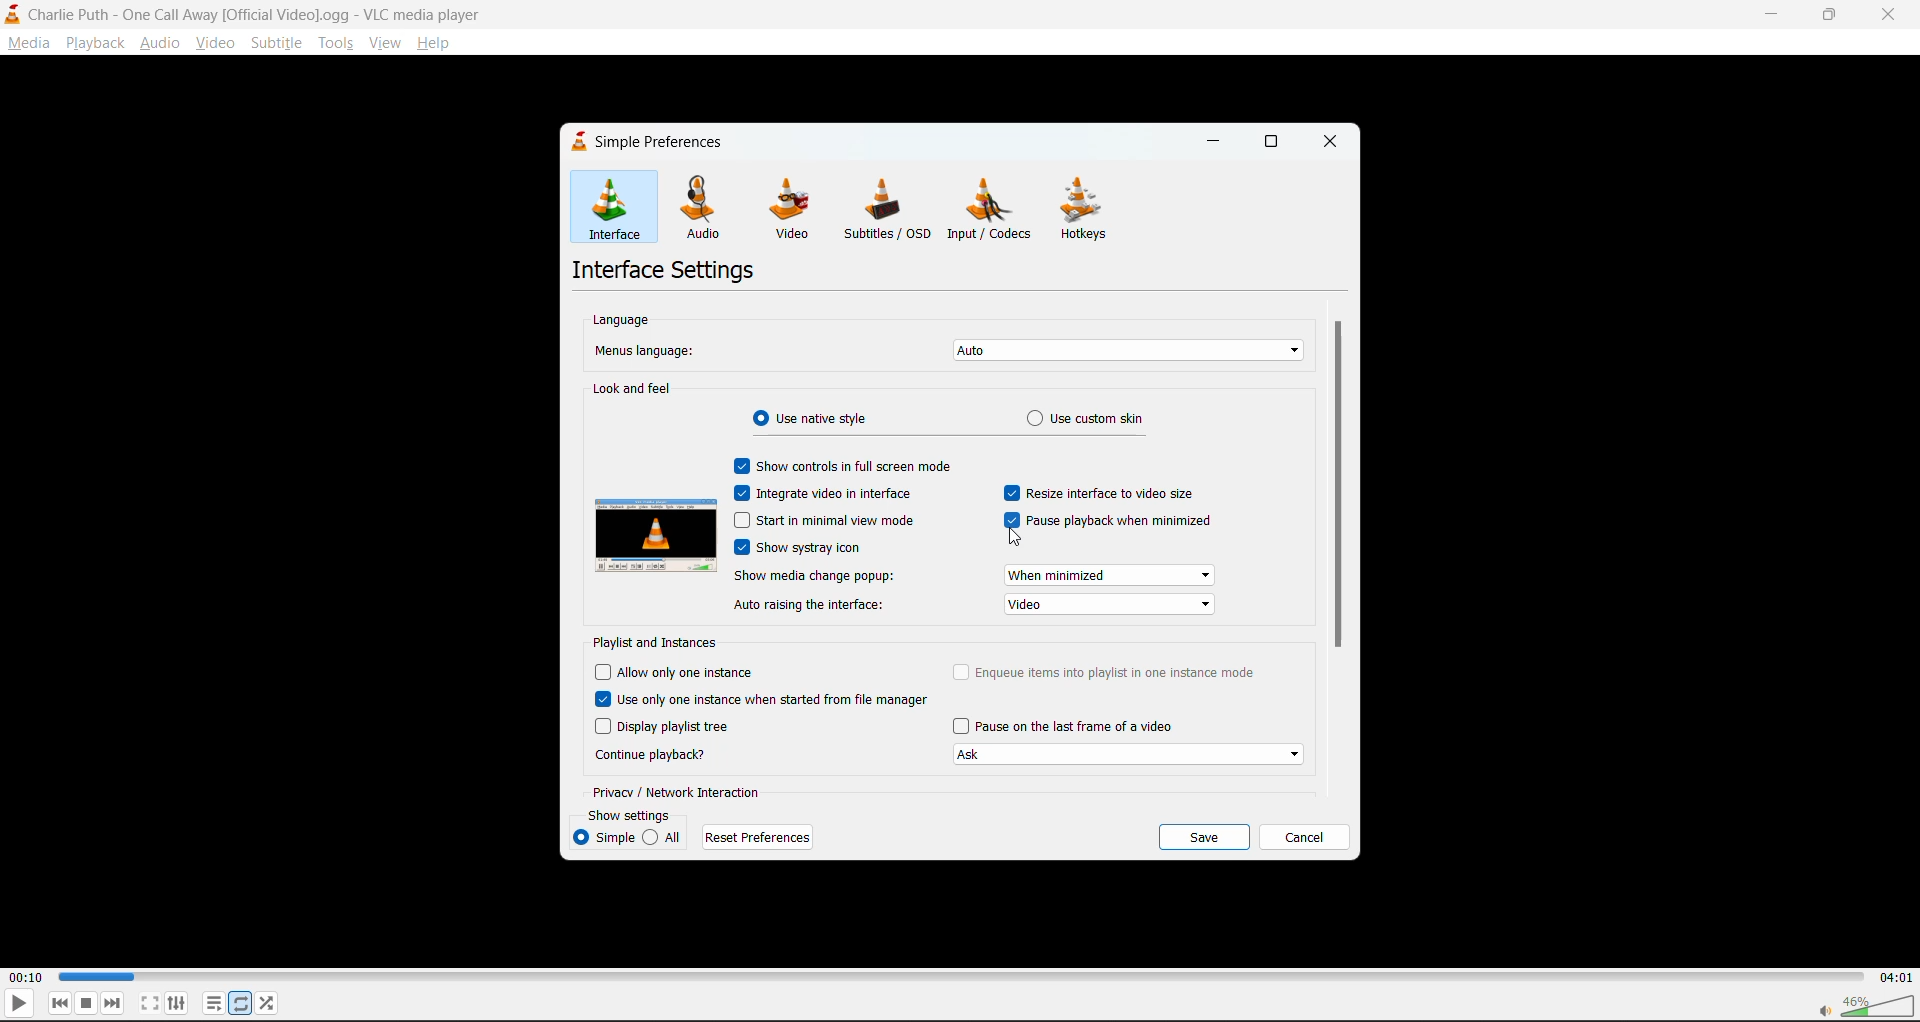  I want to click on privacy/network interaction, so click(678, 793).